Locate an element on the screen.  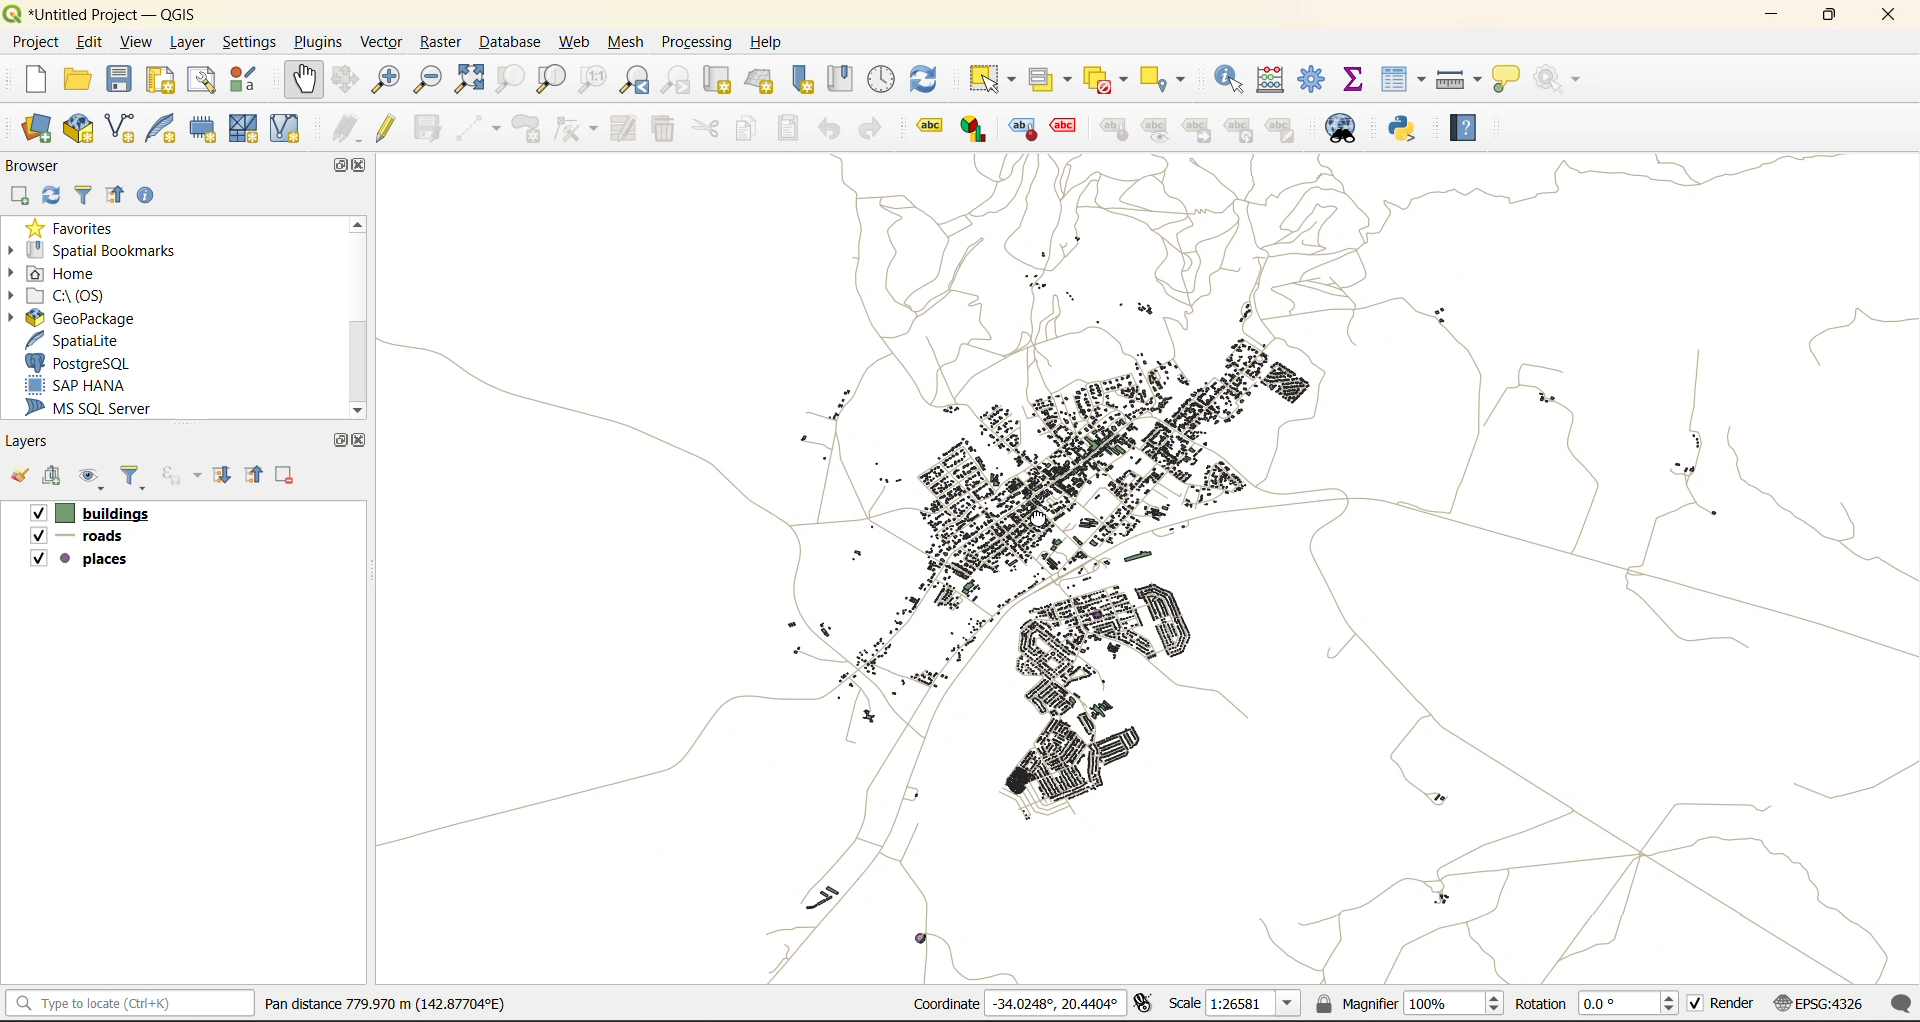
plugins is located at coordinates (315, 40).